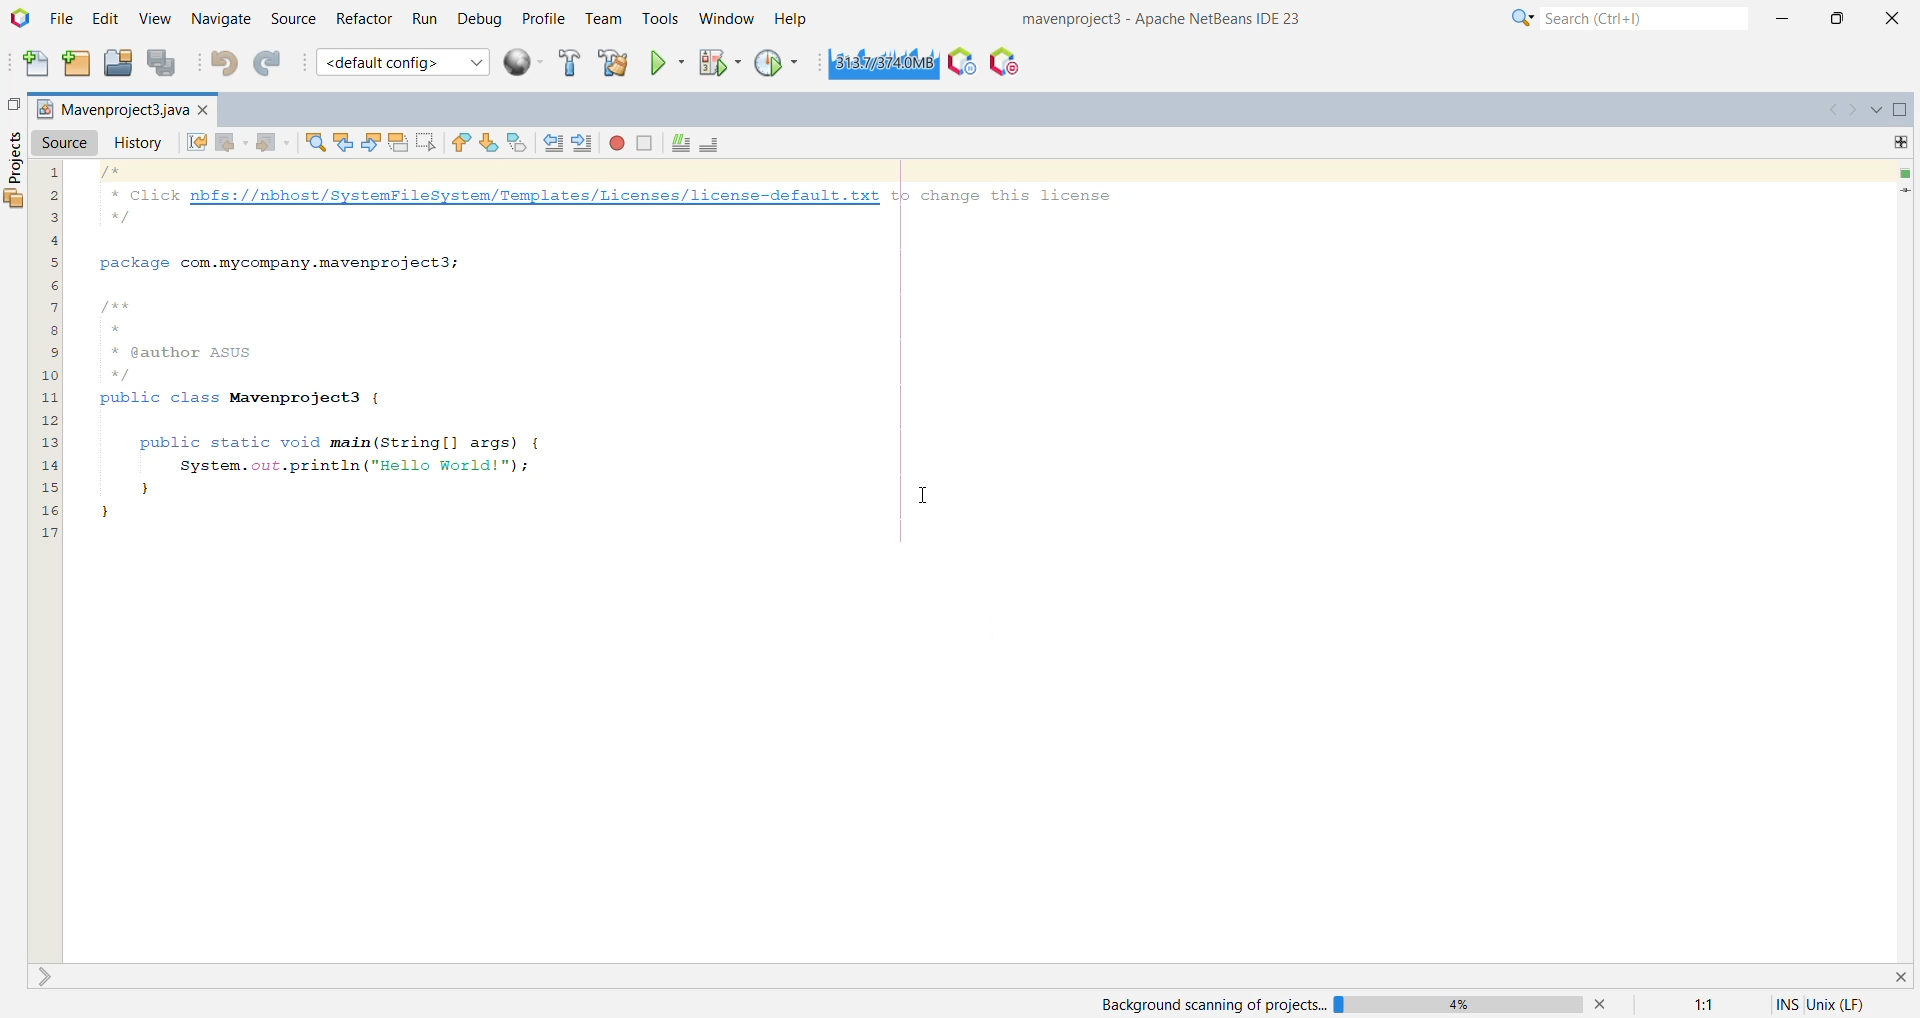  What do you see at coordinates (660, 20) in the screenshot?
I see `Tools` at bounding box center [660, 20].